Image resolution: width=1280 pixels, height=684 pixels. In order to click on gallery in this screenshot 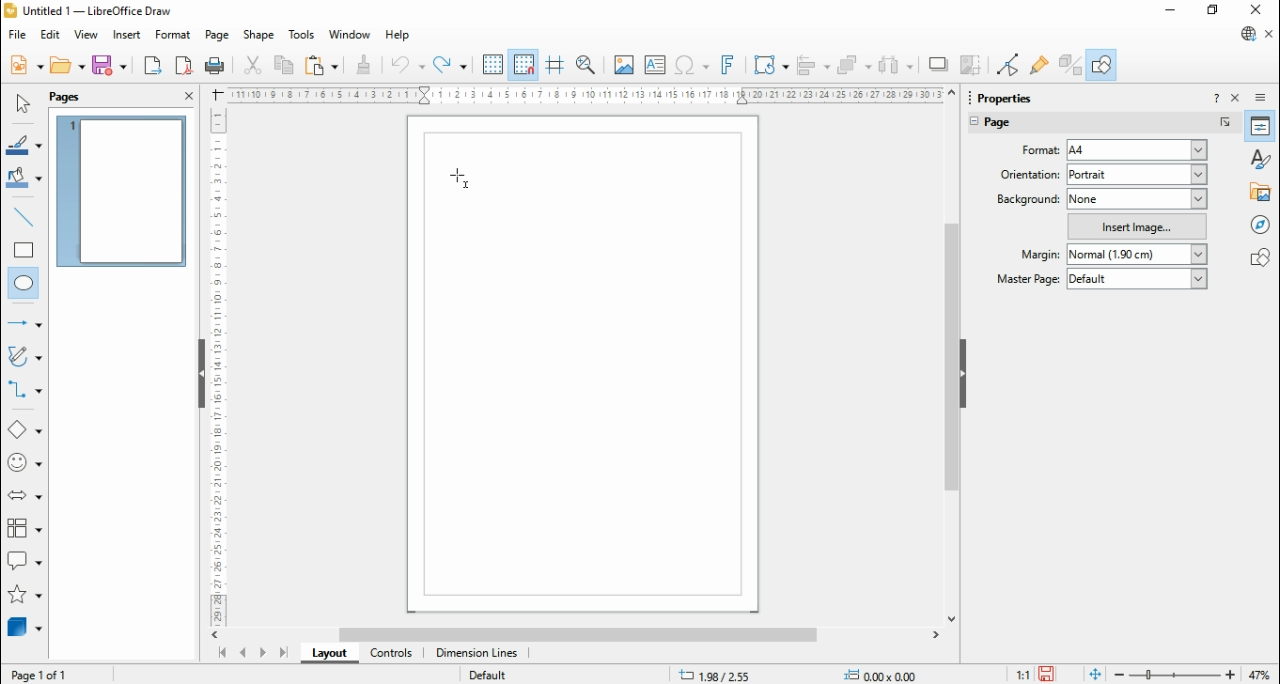, I will do `click(1262, 191)`.